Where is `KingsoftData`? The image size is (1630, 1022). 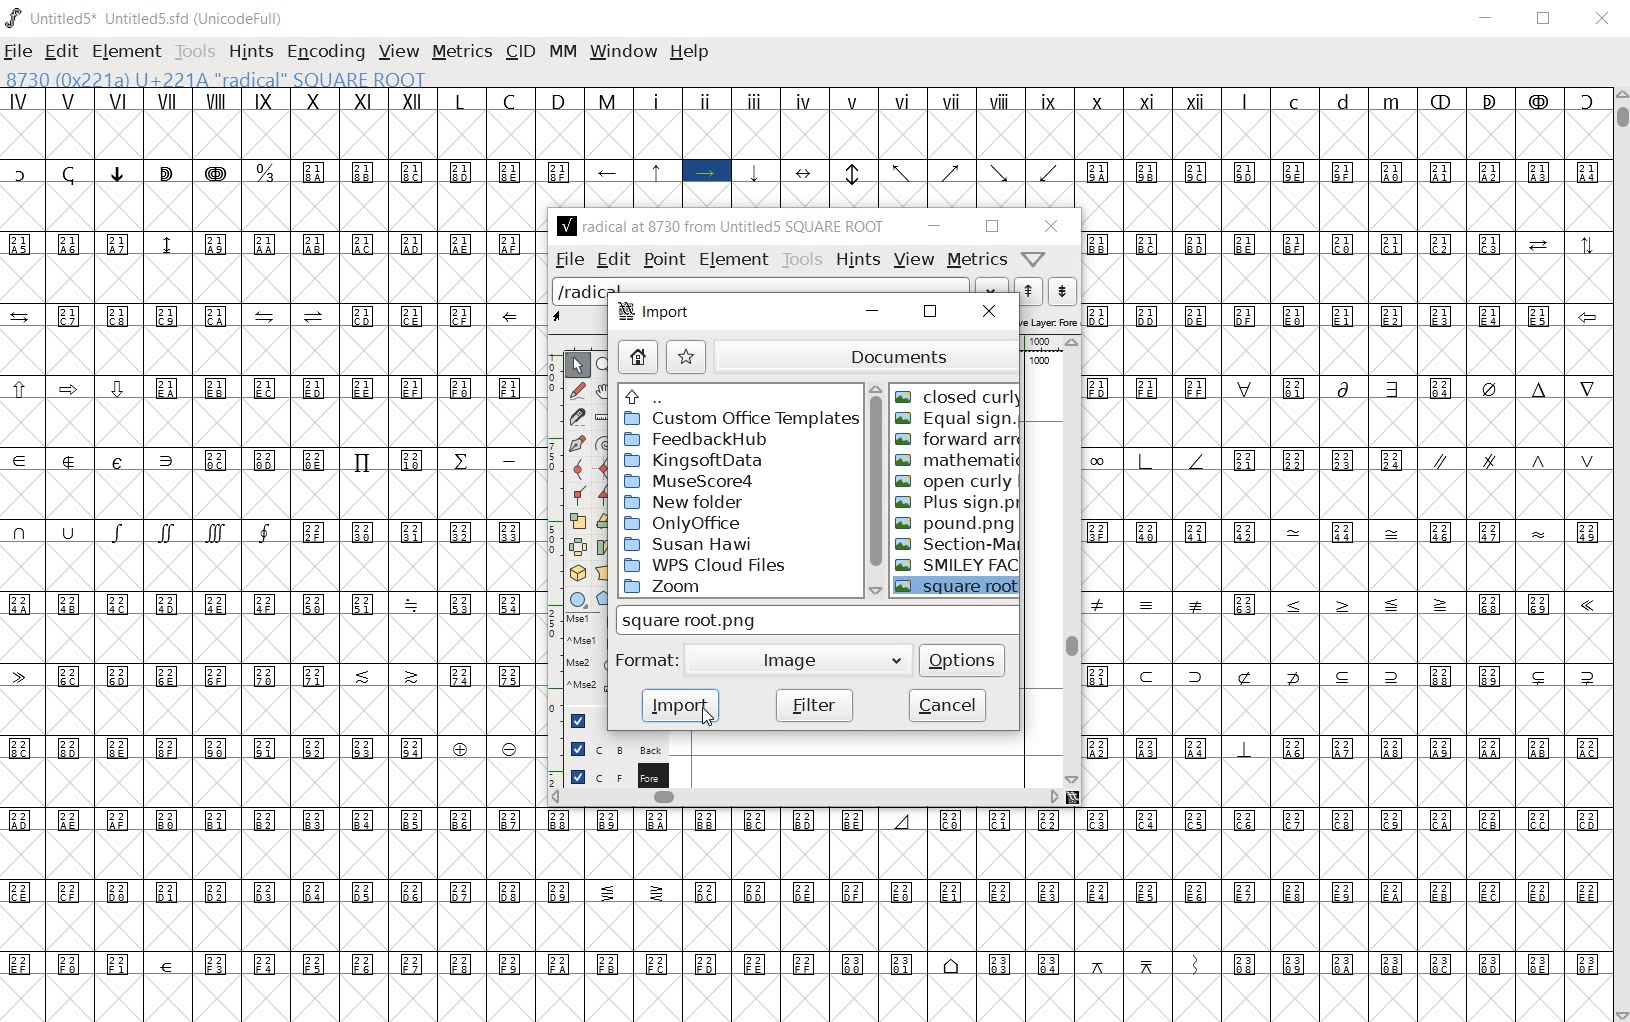
KingsoftData is located at coordinates (694, 462).